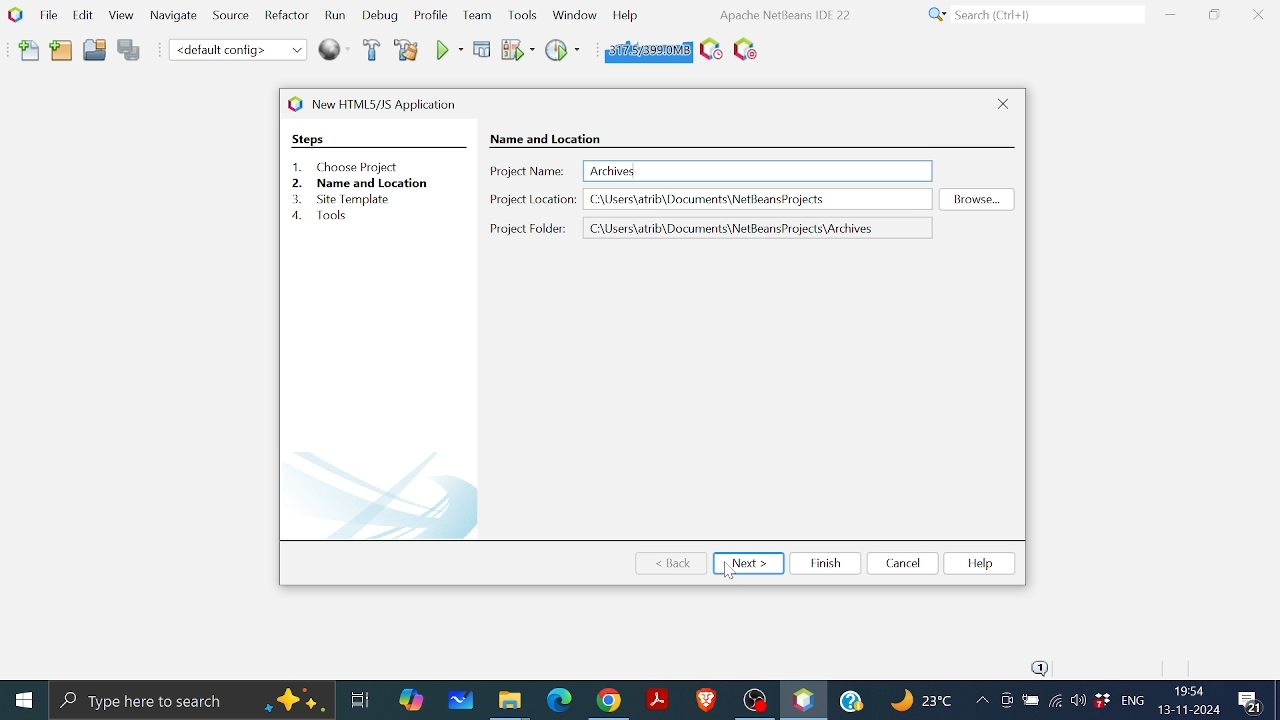  I want to click on 1. Chrome project, so click(349, 167).